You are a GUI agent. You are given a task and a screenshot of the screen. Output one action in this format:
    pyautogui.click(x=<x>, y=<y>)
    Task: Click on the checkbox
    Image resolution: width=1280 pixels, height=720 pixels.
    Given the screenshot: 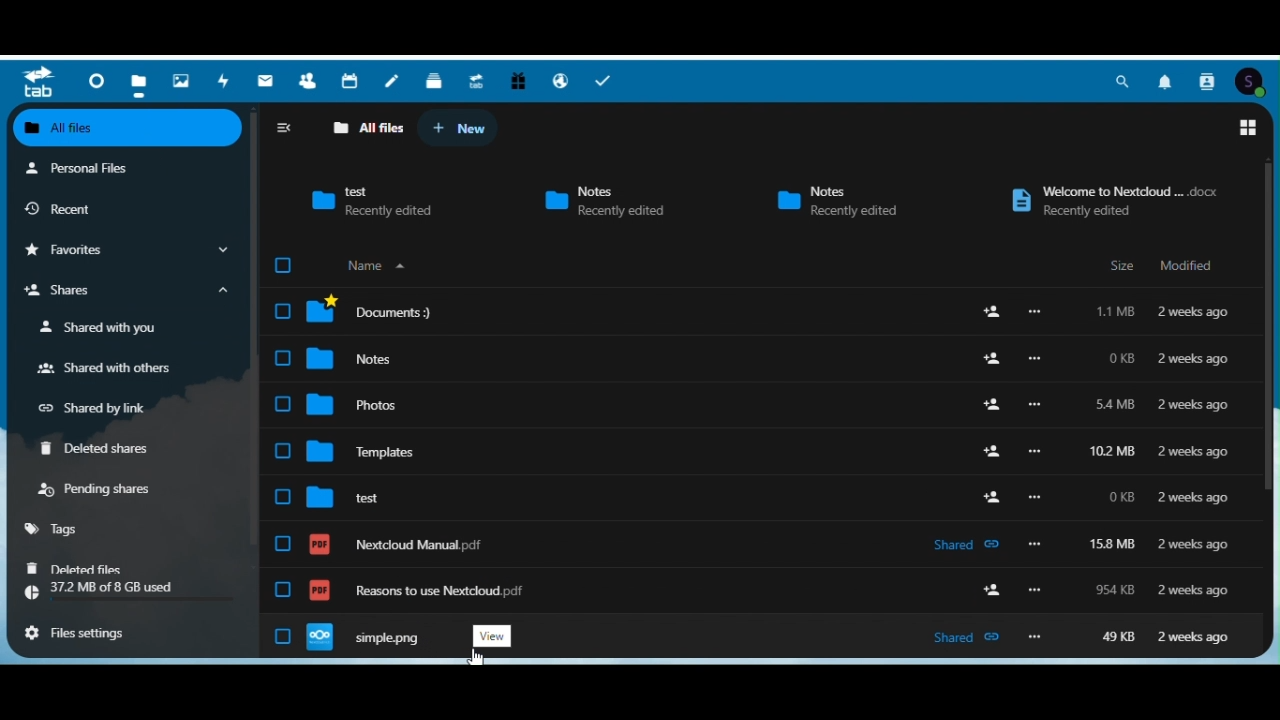 What is the action you would take?
    pyautogui.click(x=283, y=544)
    